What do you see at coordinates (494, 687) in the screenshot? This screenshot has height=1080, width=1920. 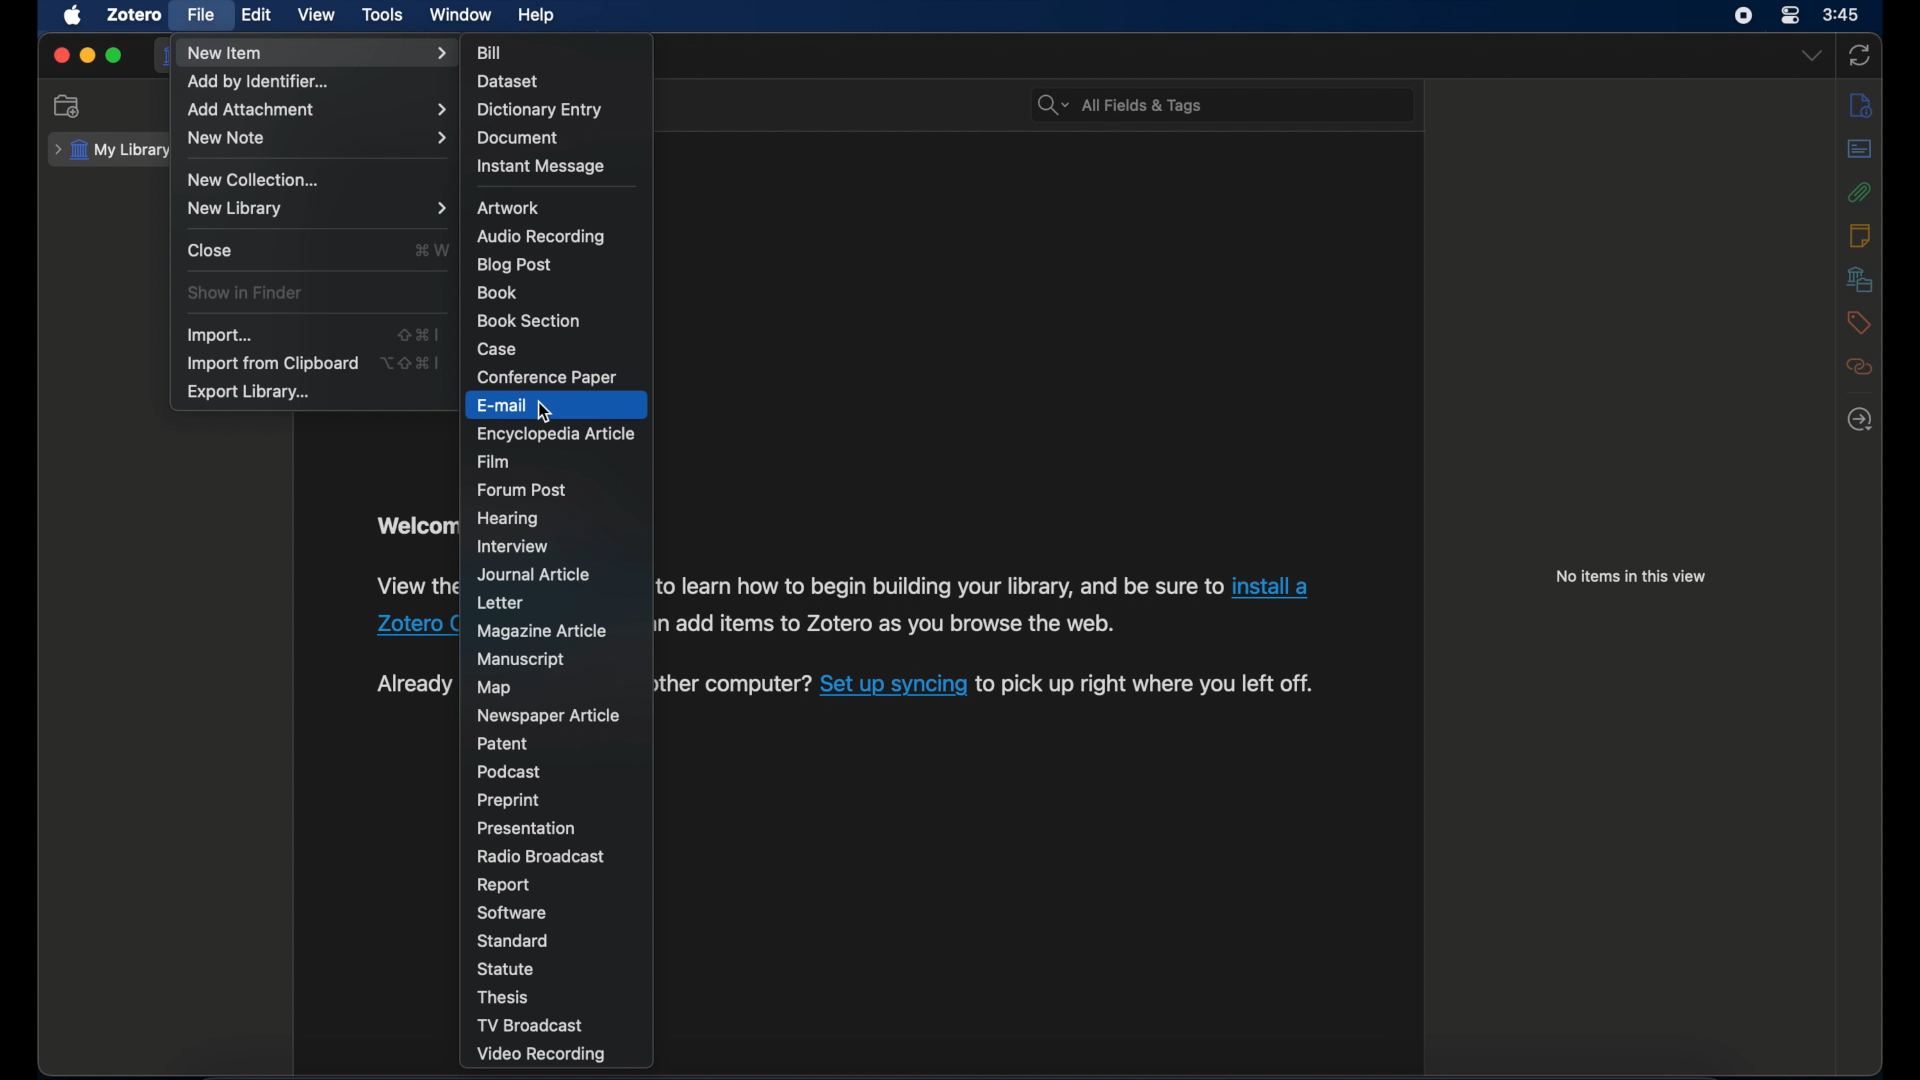 I see `map` at bounding box center [494, 687].